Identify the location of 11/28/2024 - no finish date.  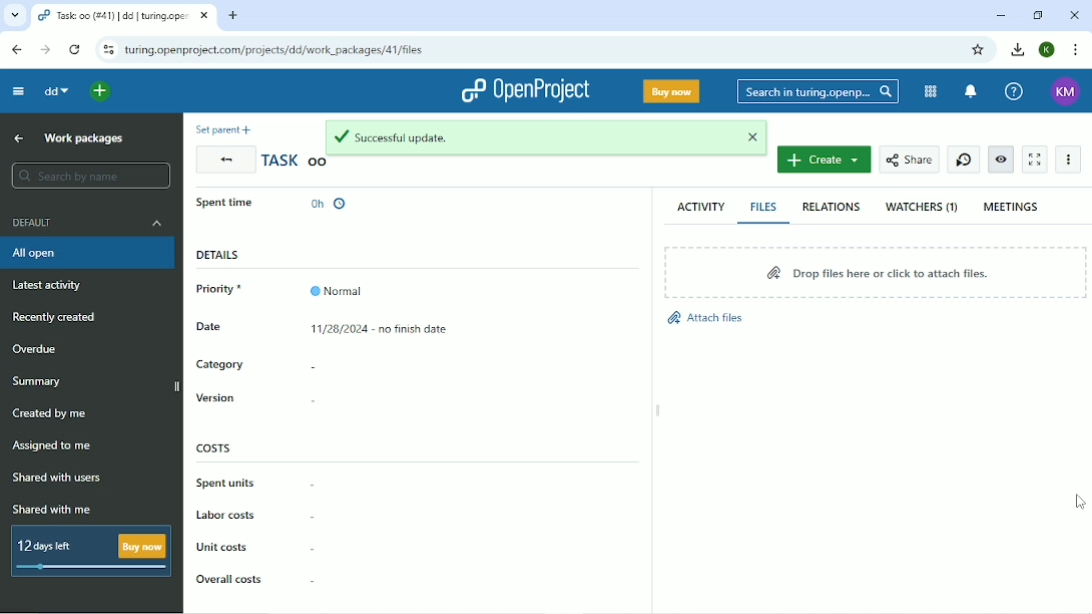
(388, 330).